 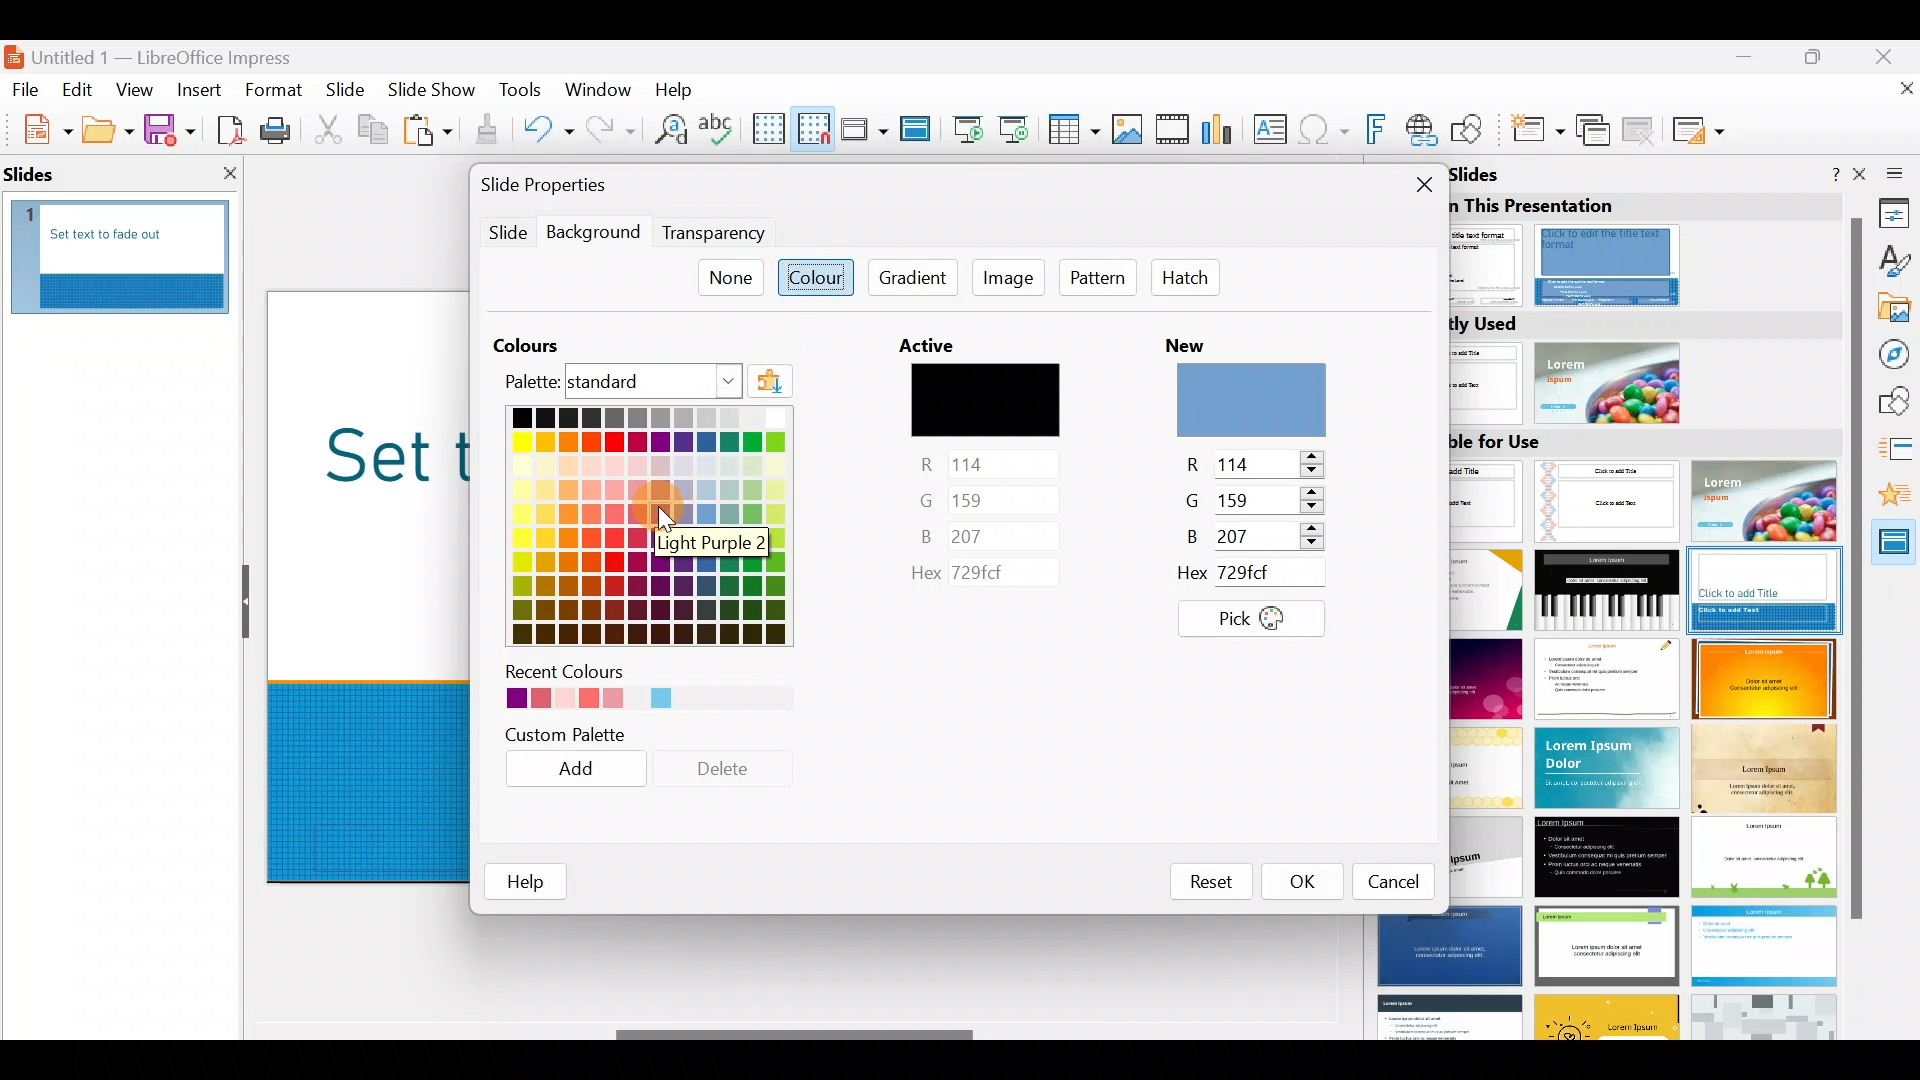 What do you see at coordinates (1471, 130) in the screenshot?
I see `Show draw functions` at bounding box center [1471, 130].